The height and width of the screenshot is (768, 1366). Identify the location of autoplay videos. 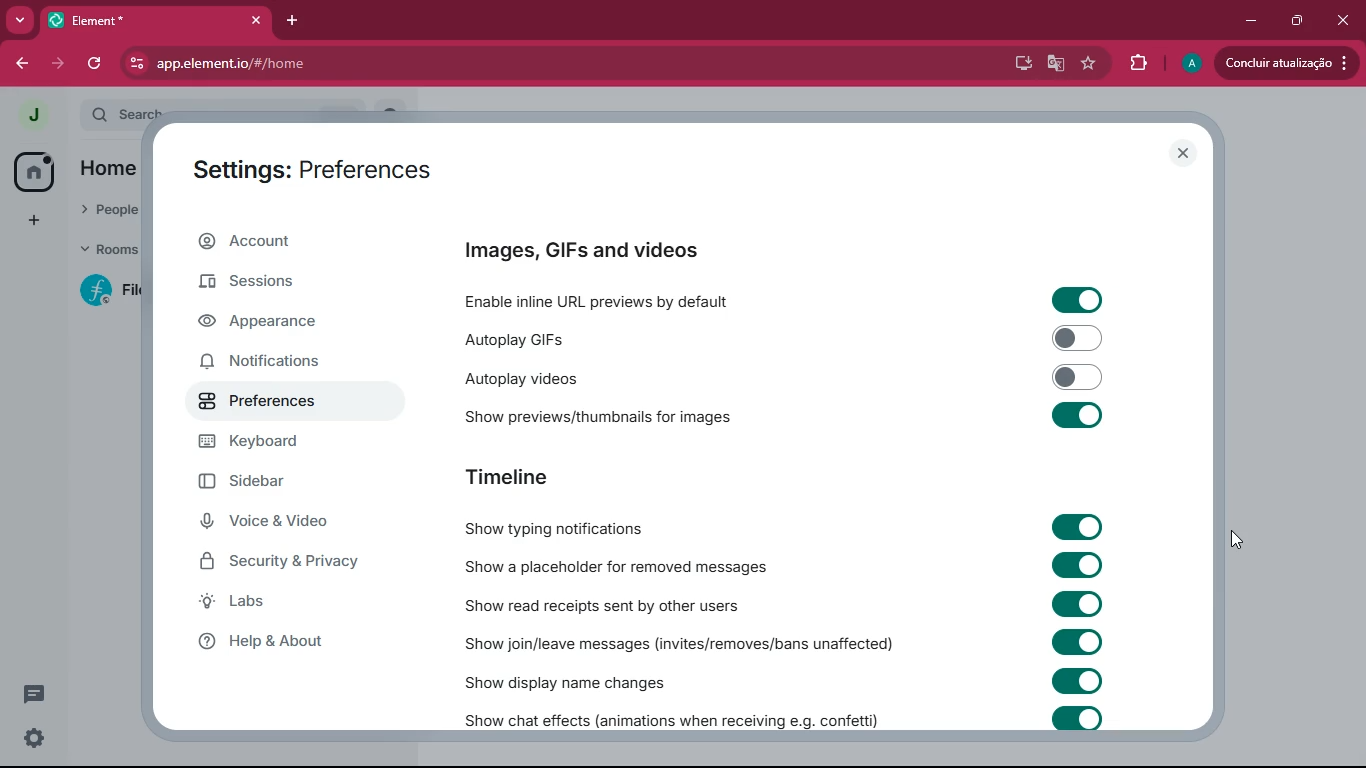
(595, 379).